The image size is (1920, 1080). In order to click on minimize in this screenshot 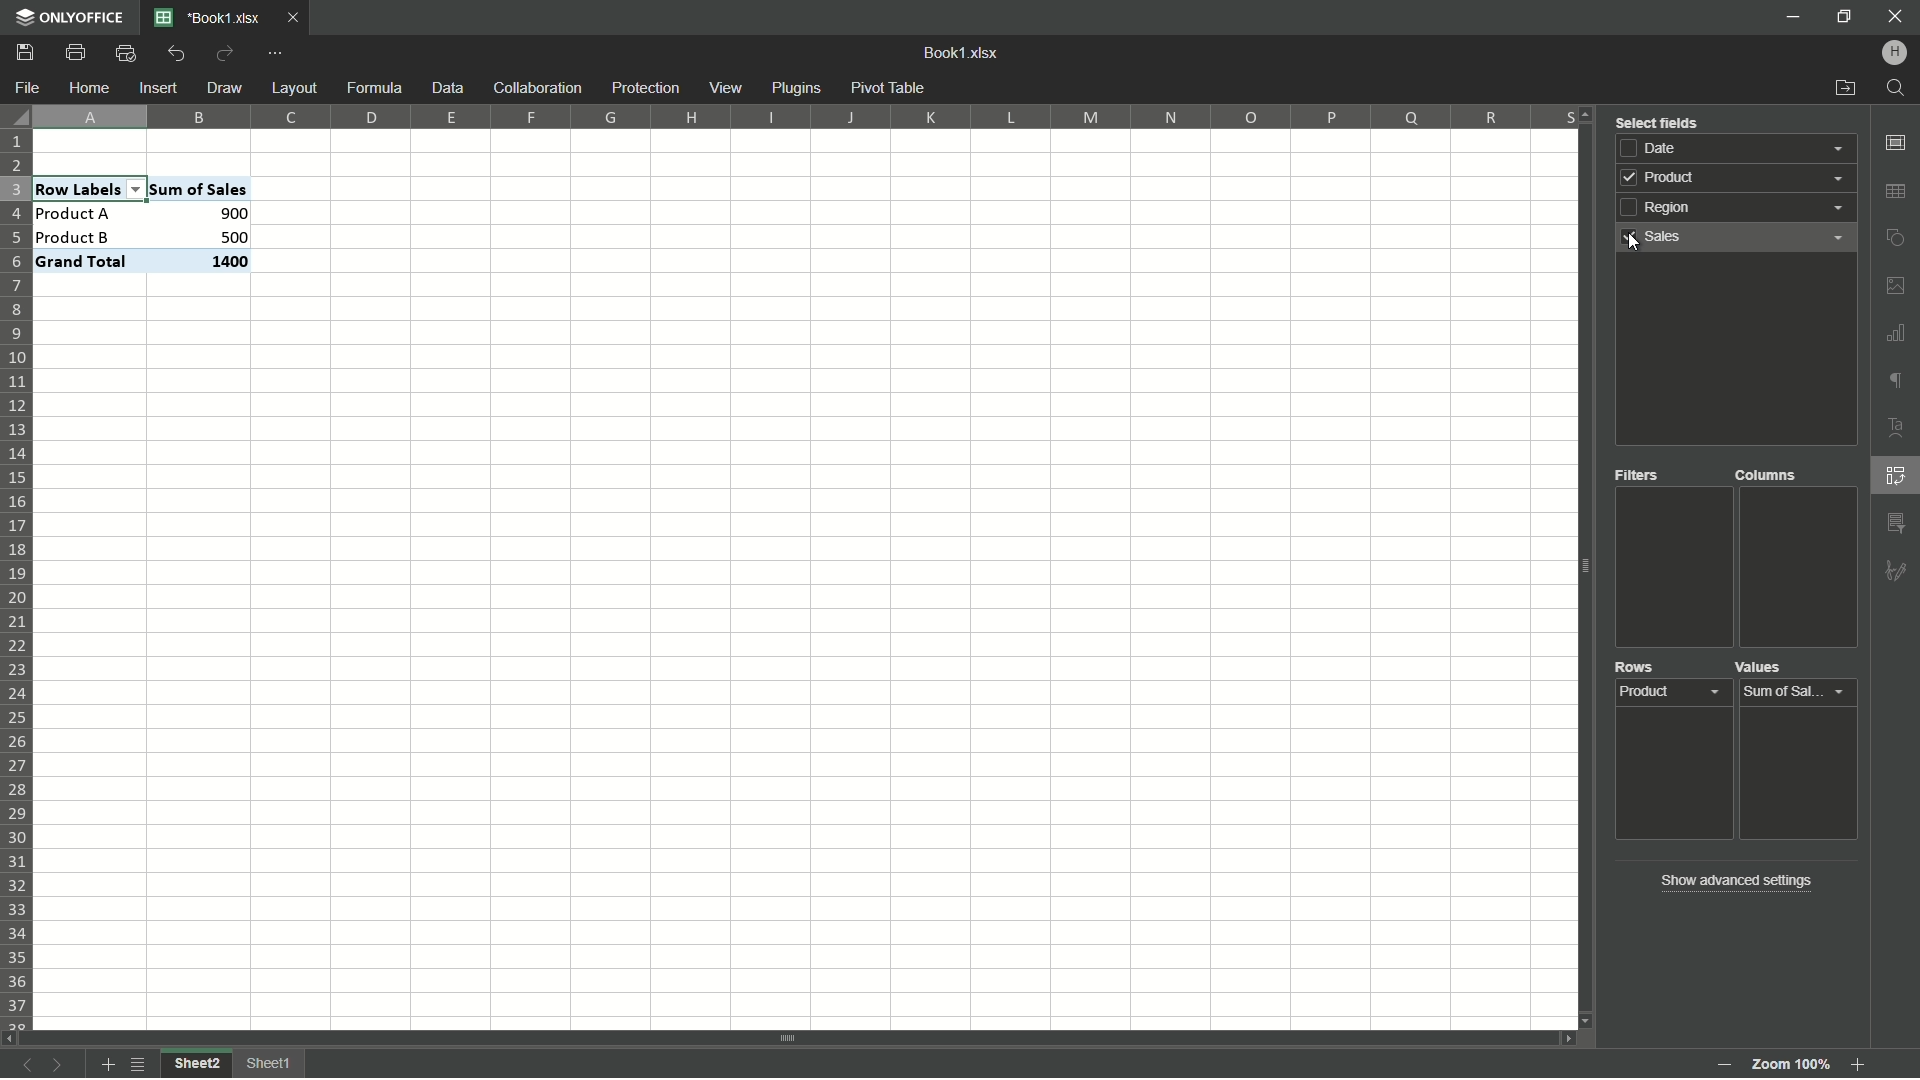, I will do `click(1792, 17)`.